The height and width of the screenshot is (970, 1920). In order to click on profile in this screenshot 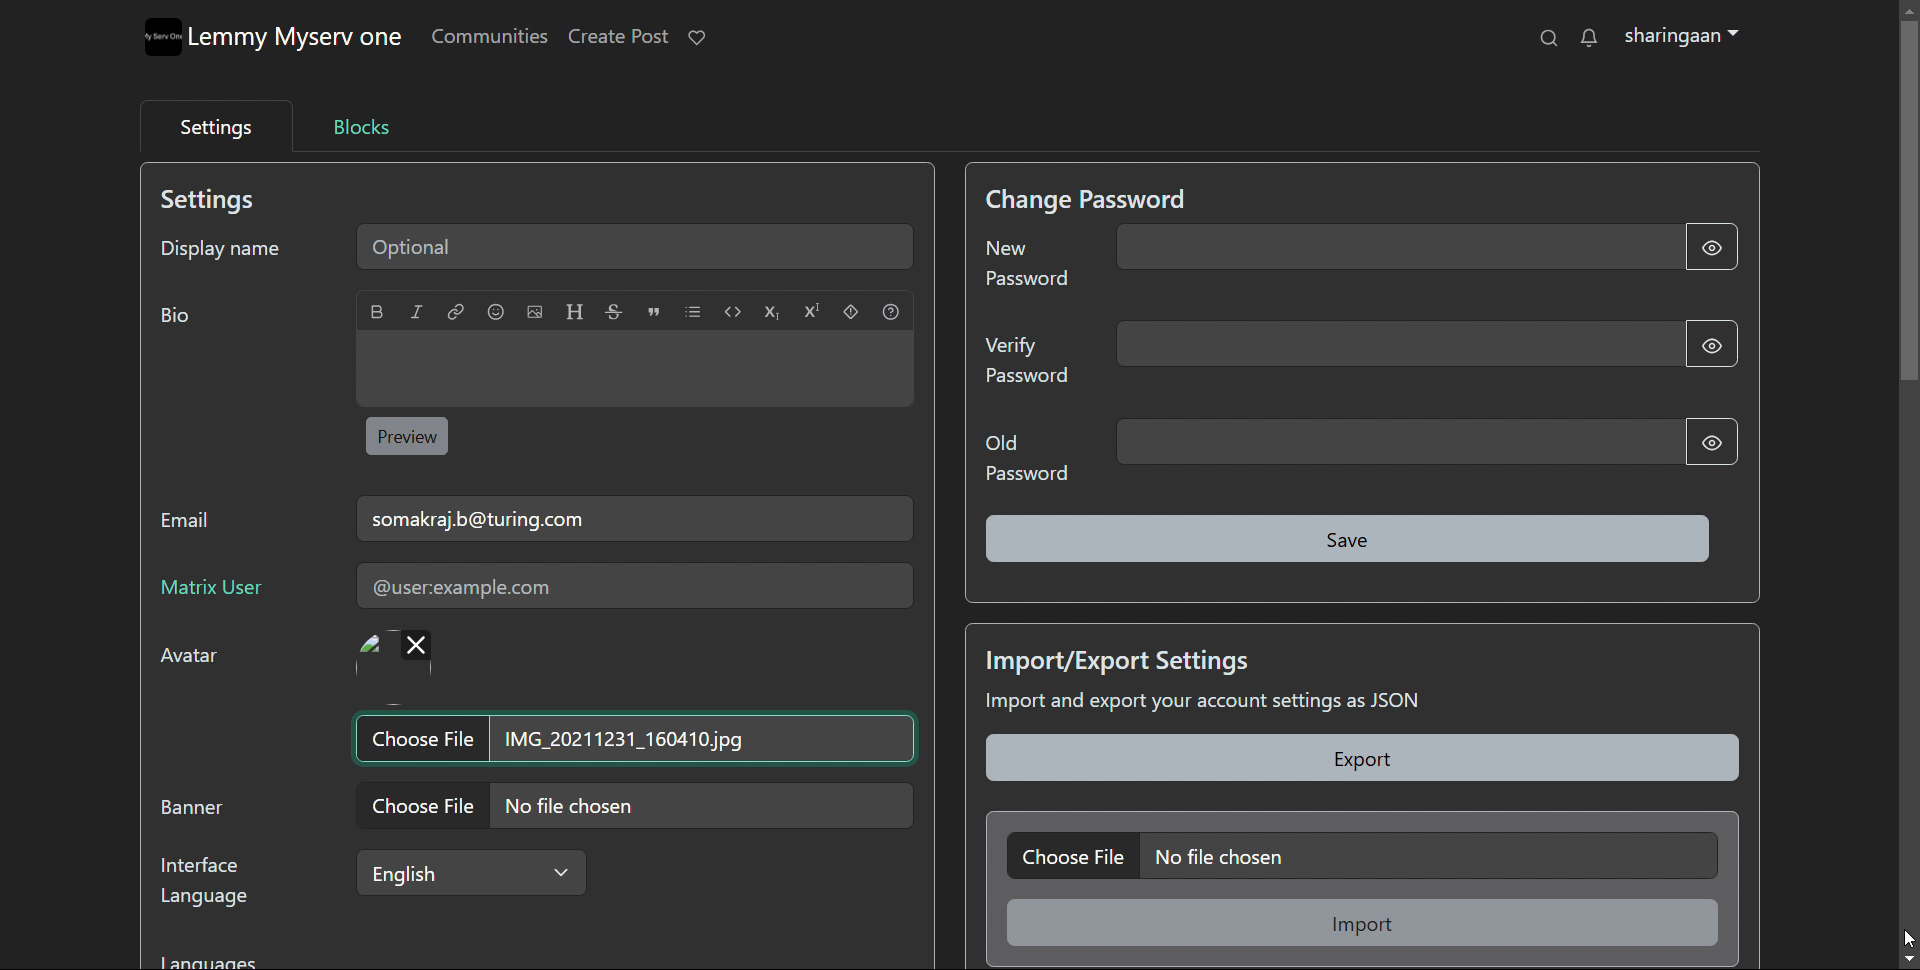, I will do `click(1681, 37)`.